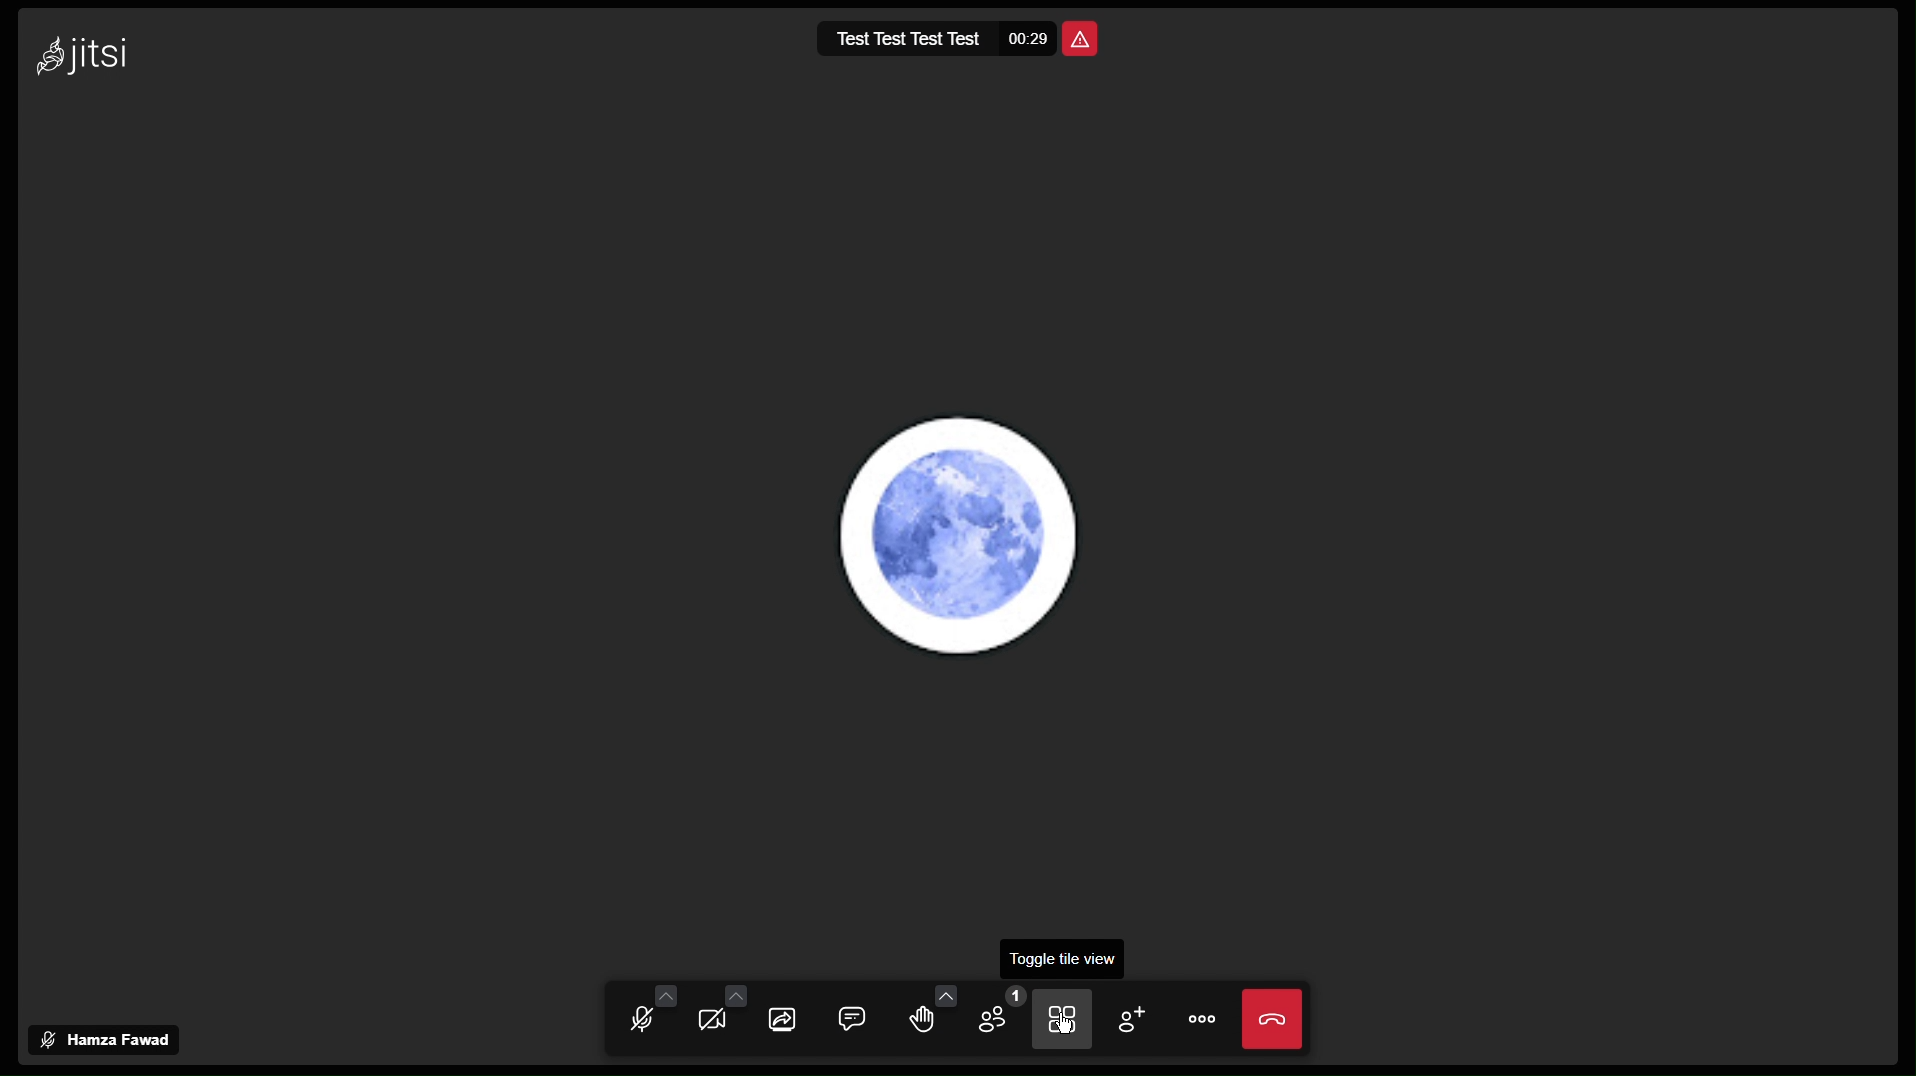 The width and height of the screenshot is (1916, 1076). Describe the element at coordinates (968, 537) in the screenshot. I see `Account PFP` at that location.